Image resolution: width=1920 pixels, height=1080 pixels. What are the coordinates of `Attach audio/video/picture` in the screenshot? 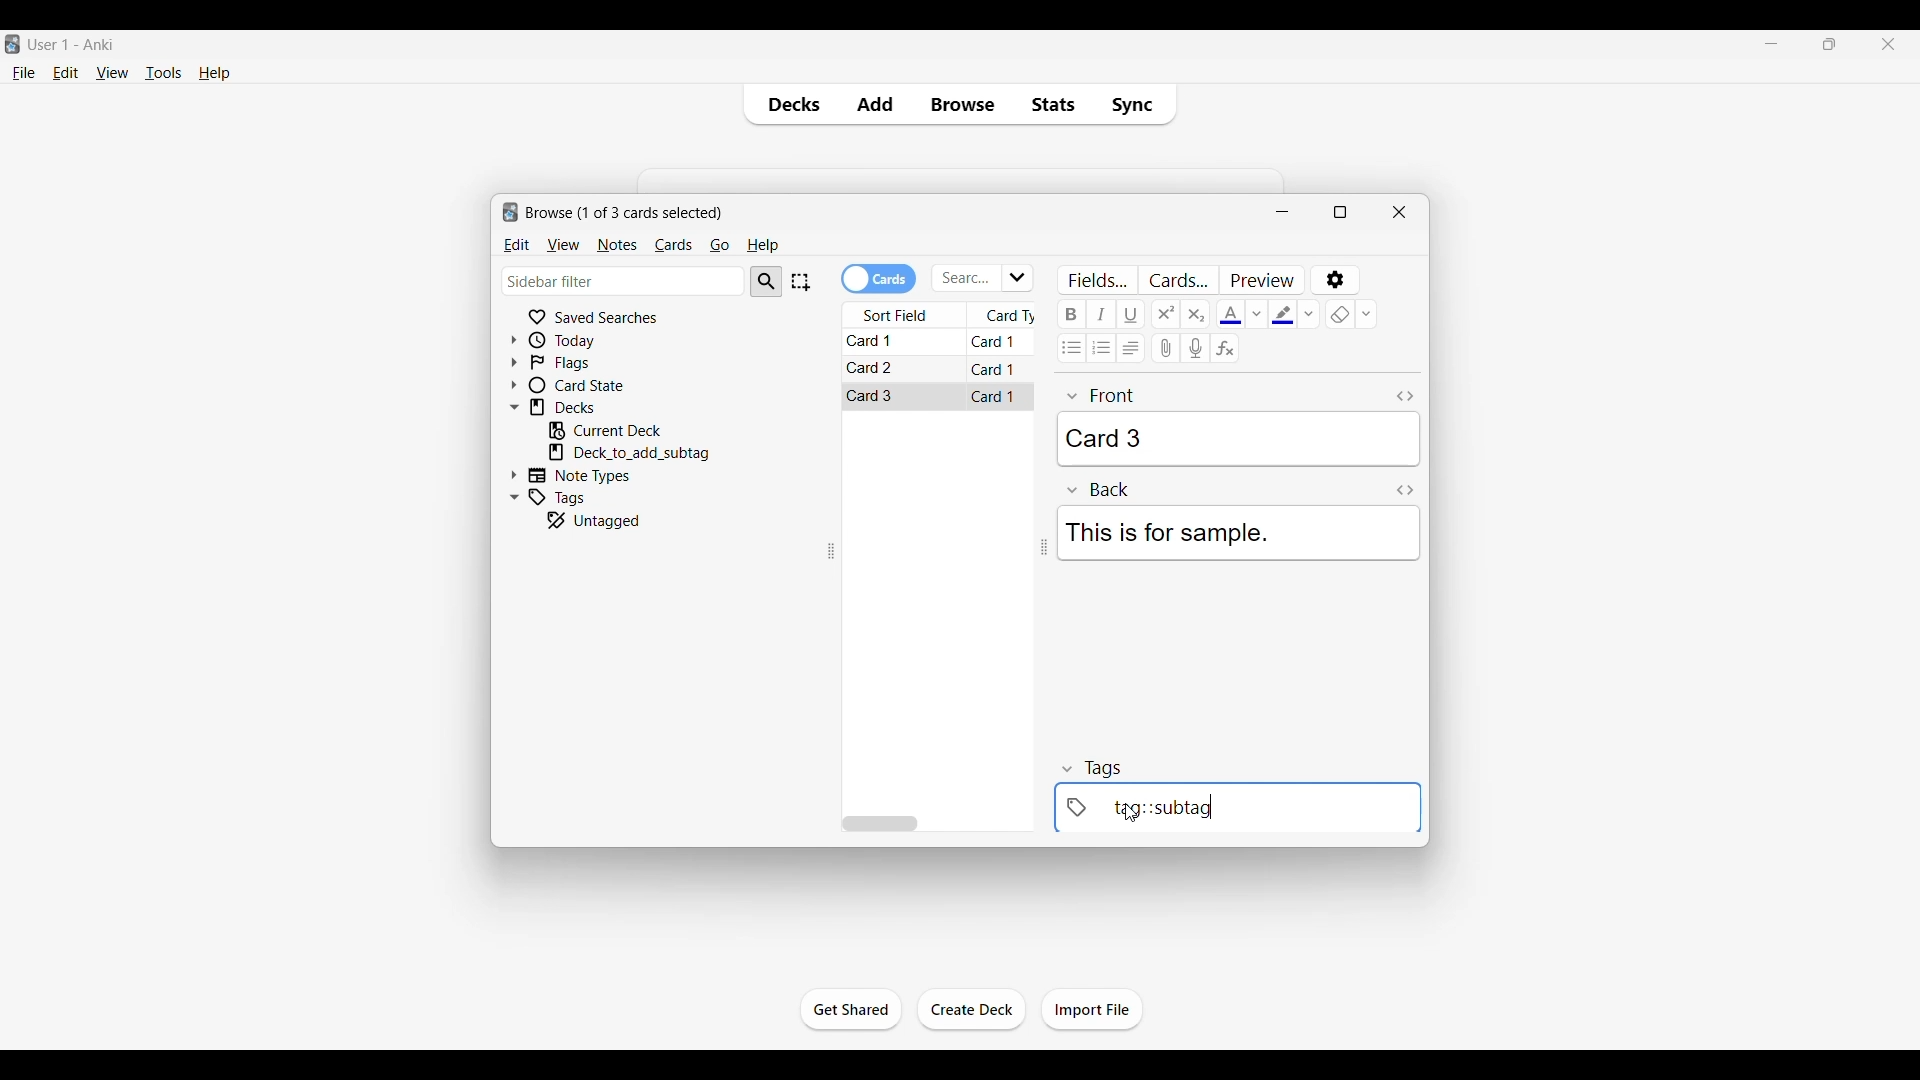 It's located at (1165, 348).